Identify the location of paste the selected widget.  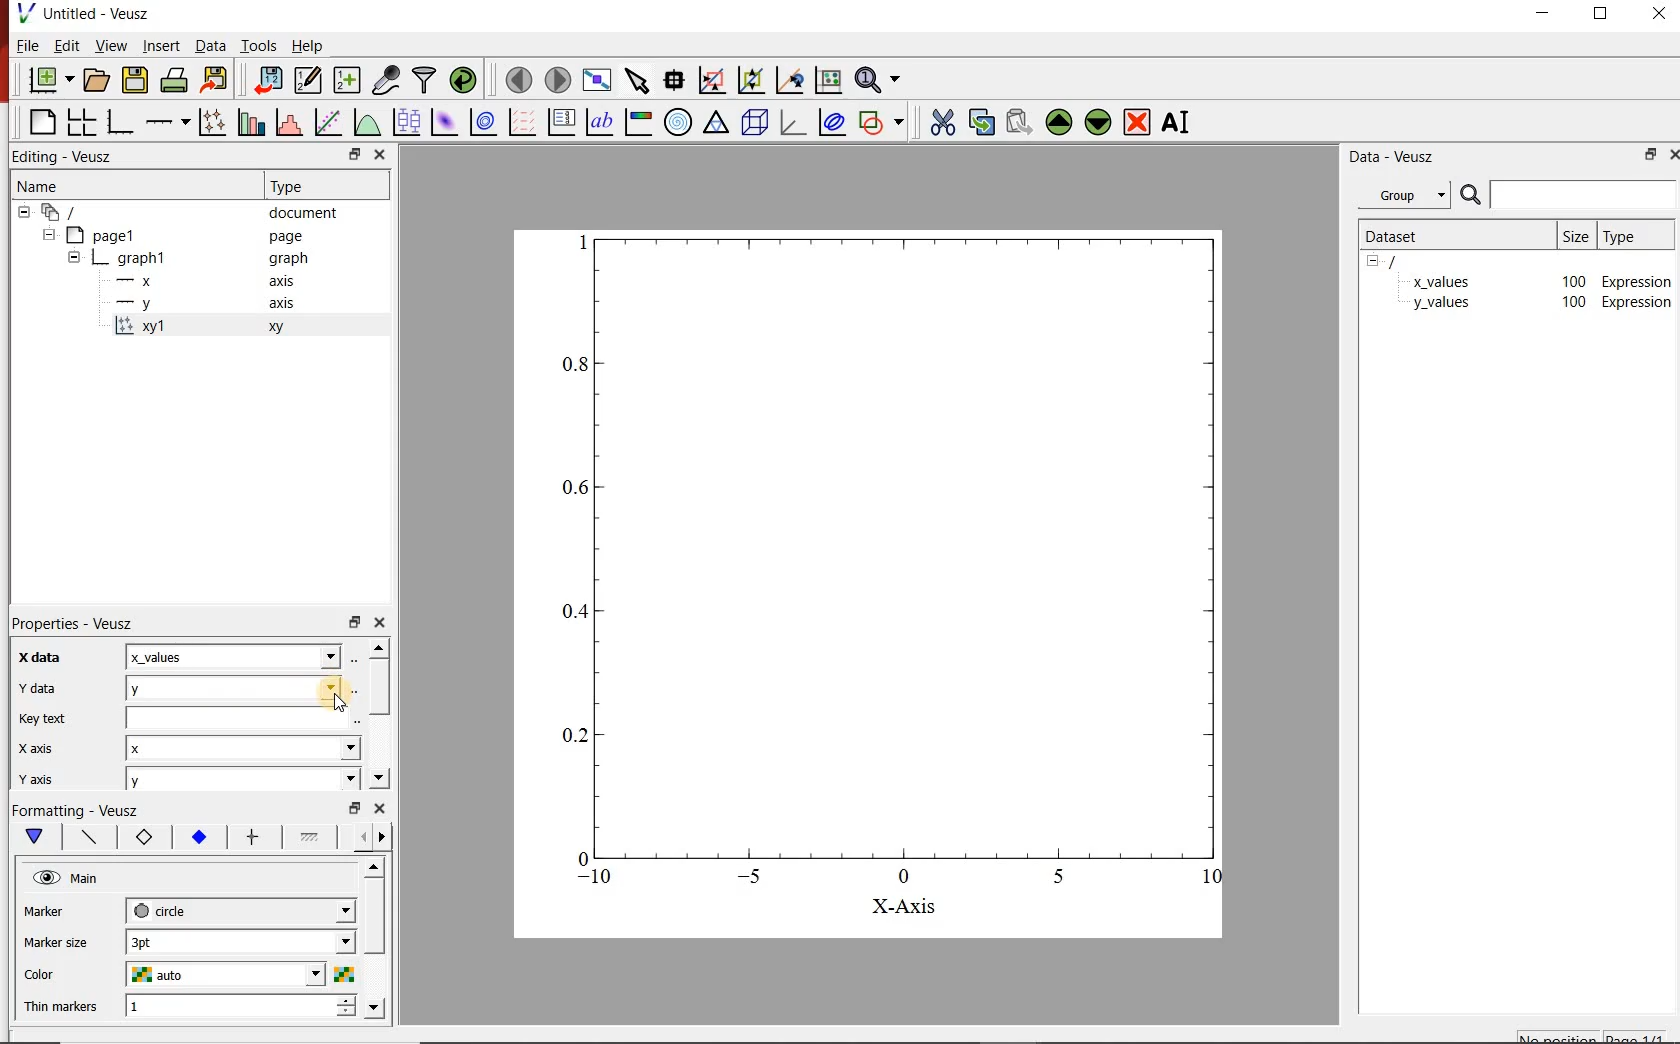
(1016, 125).